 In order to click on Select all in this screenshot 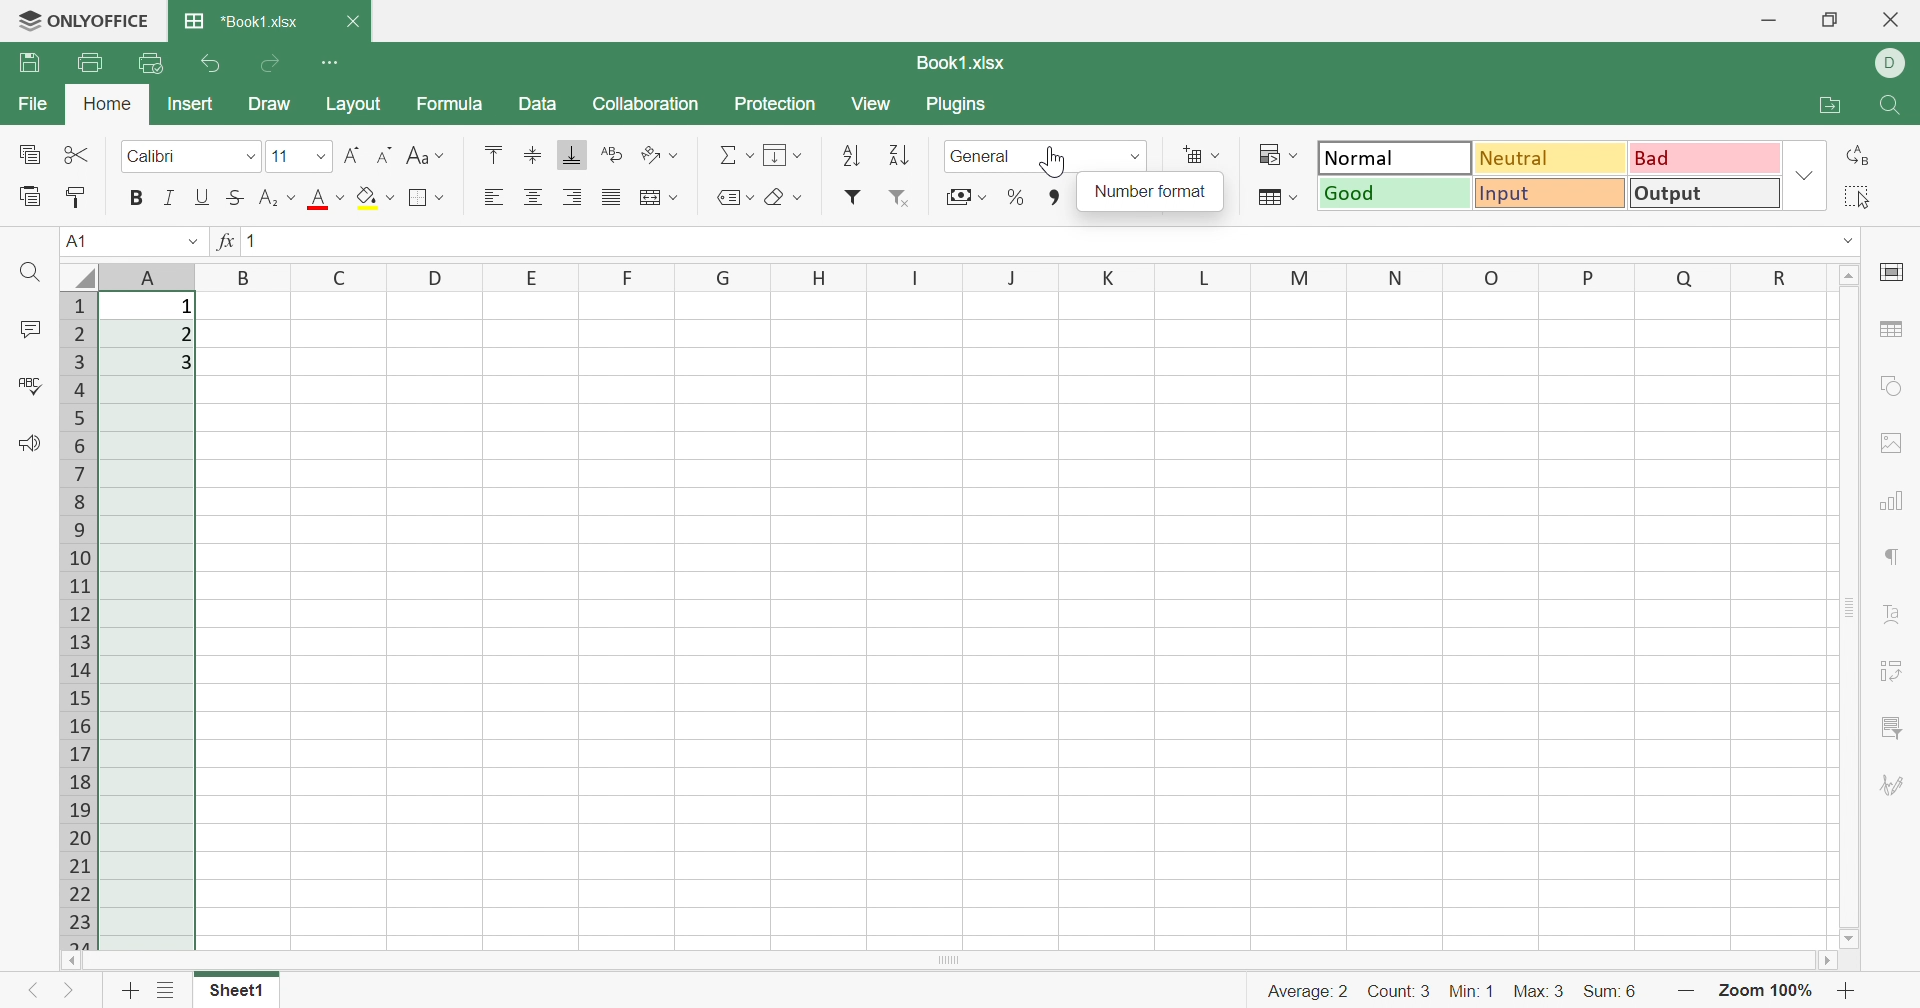, I will do `click(1855, 197)`.